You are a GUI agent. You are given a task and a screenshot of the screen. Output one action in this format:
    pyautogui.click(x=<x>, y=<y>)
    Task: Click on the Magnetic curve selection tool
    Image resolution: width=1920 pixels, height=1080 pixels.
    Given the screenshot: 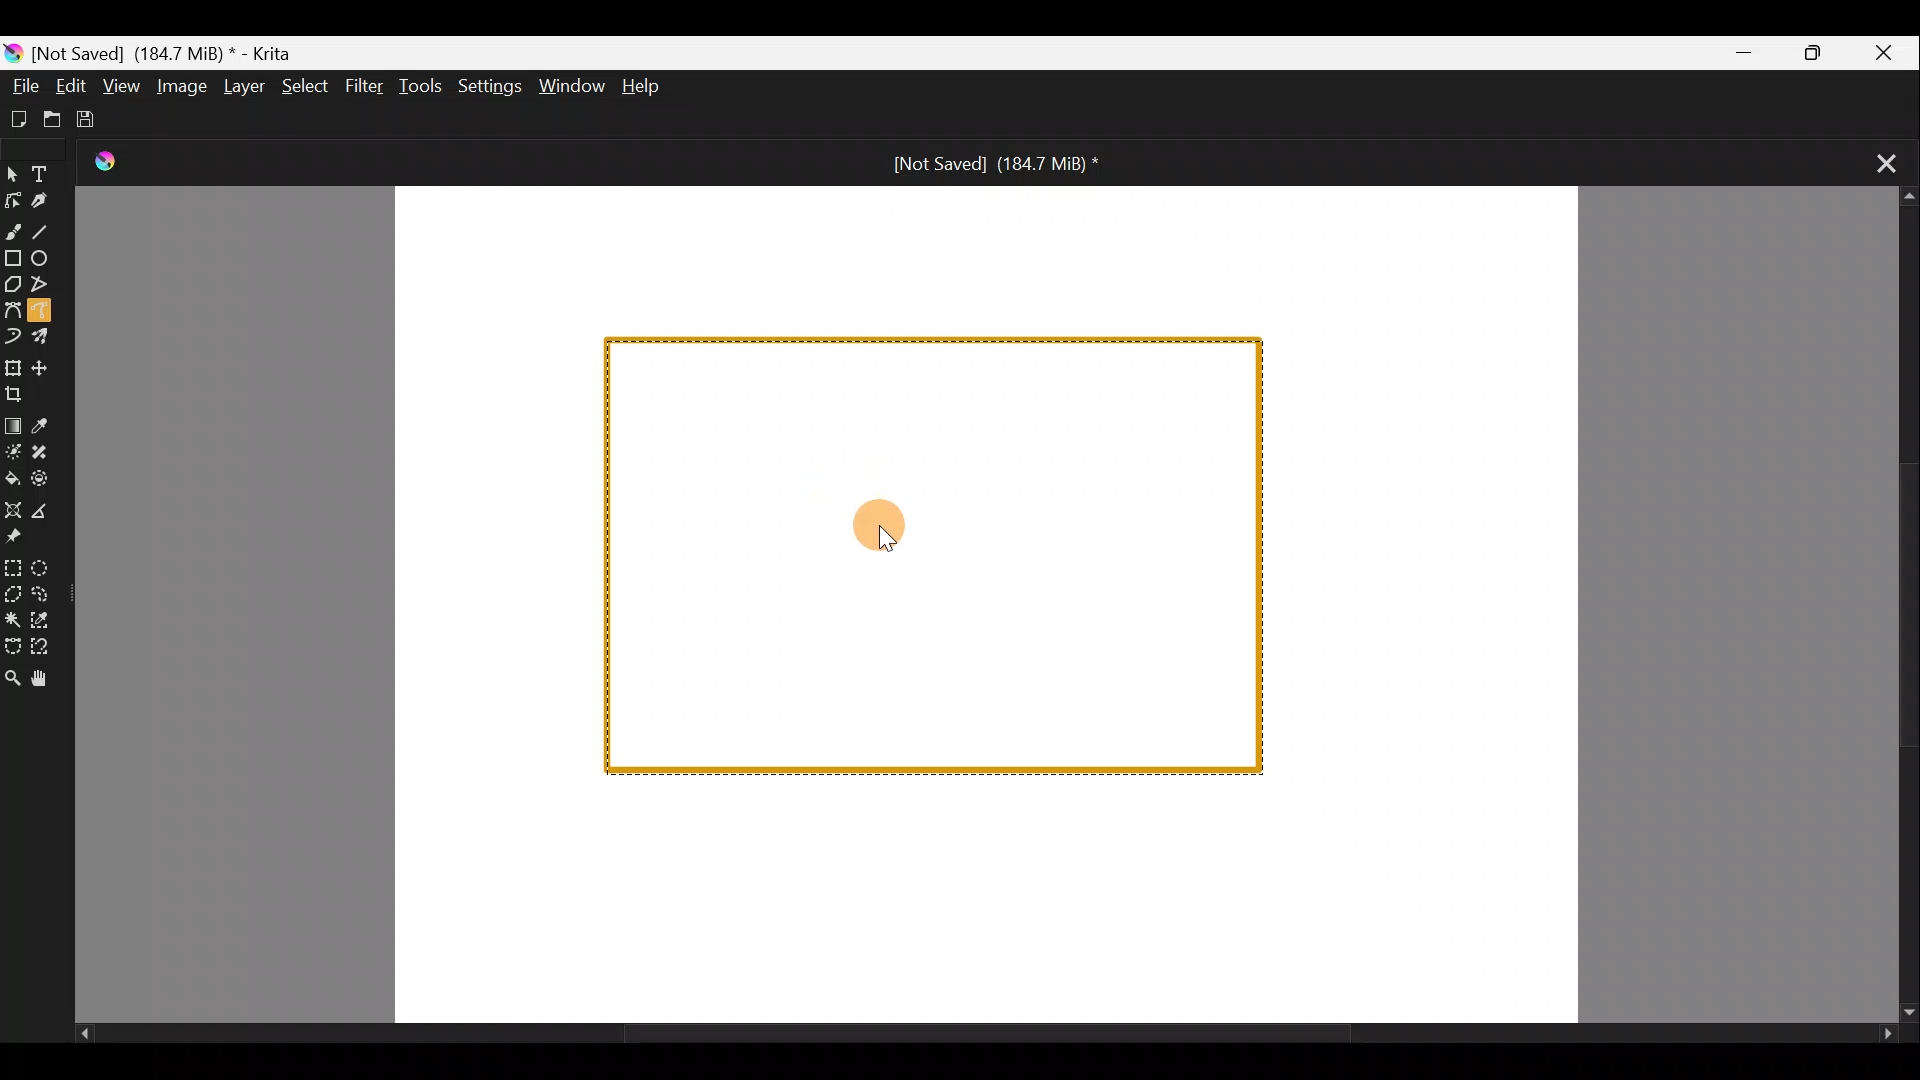 What is the action you would take?
    pyautogui.click(x=46, y=649)
    